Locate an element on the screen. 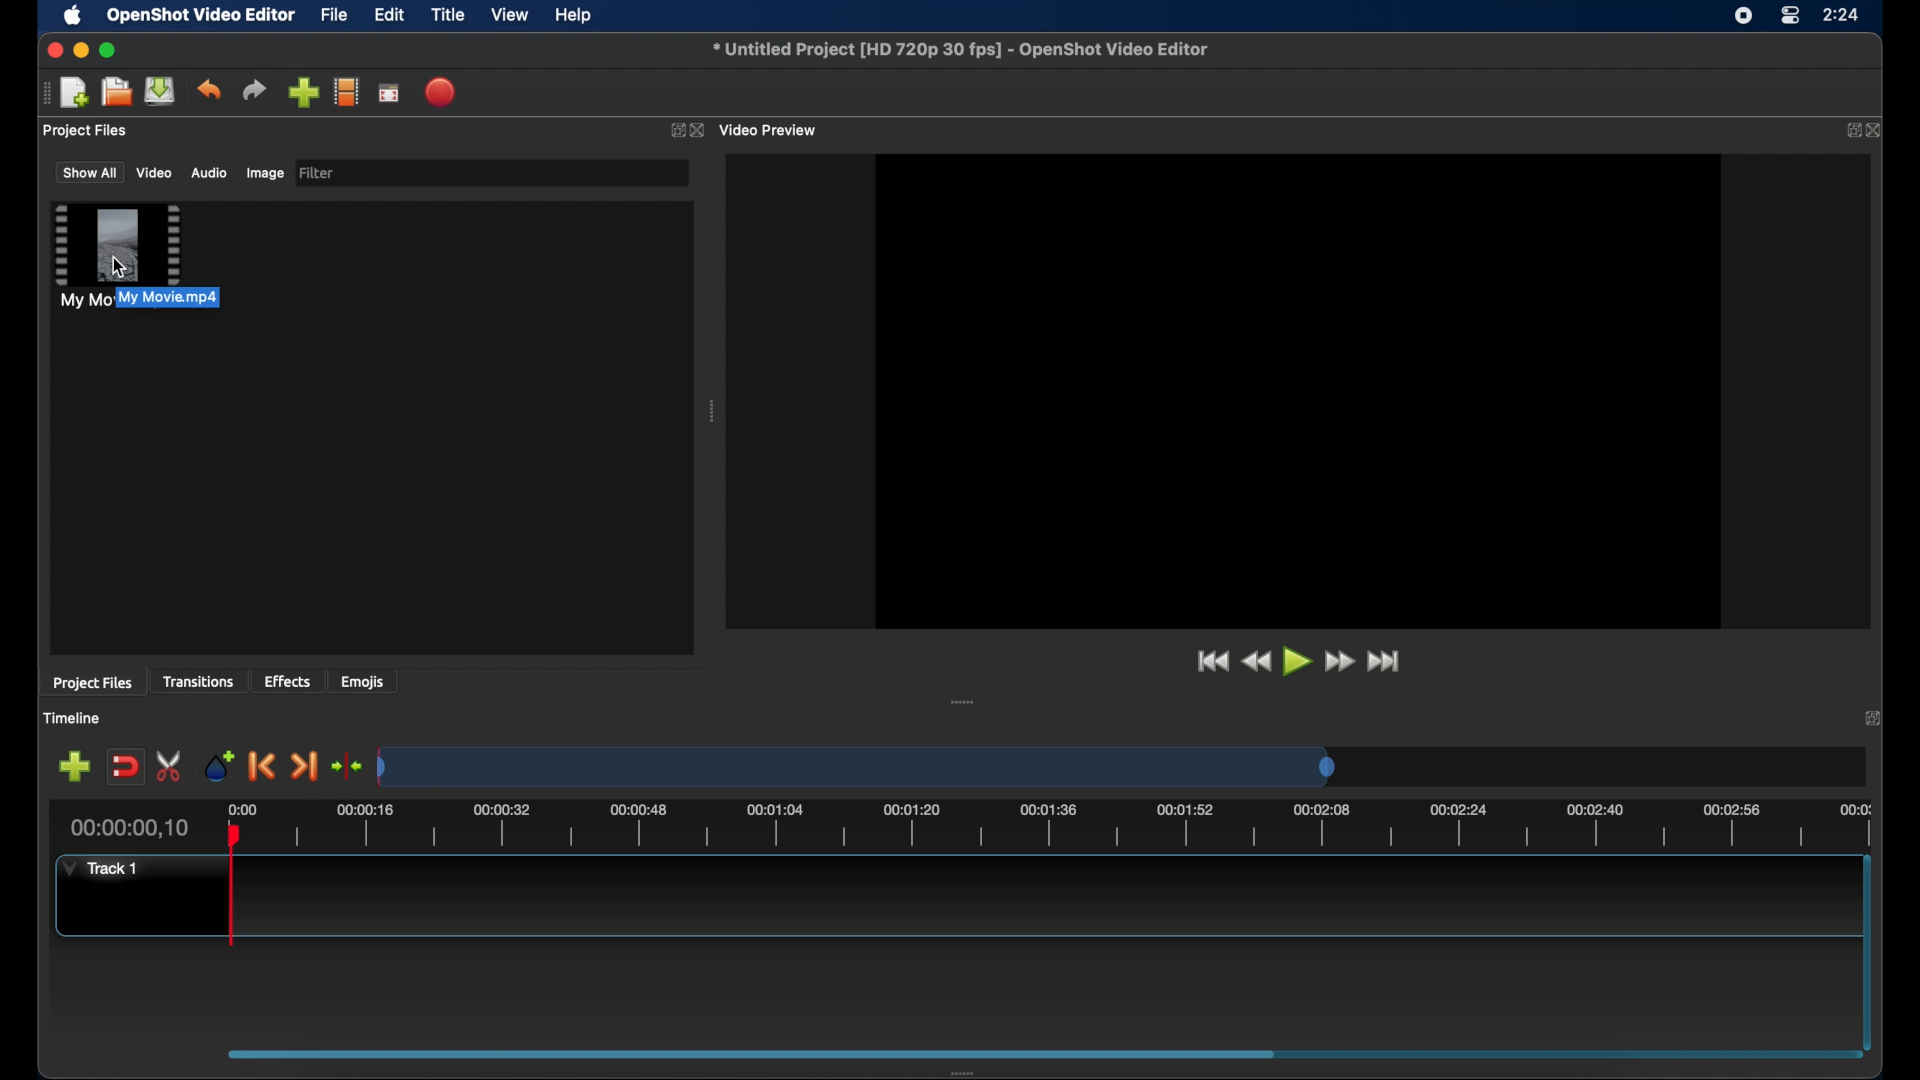  project files is located at coordinates (86, 131).